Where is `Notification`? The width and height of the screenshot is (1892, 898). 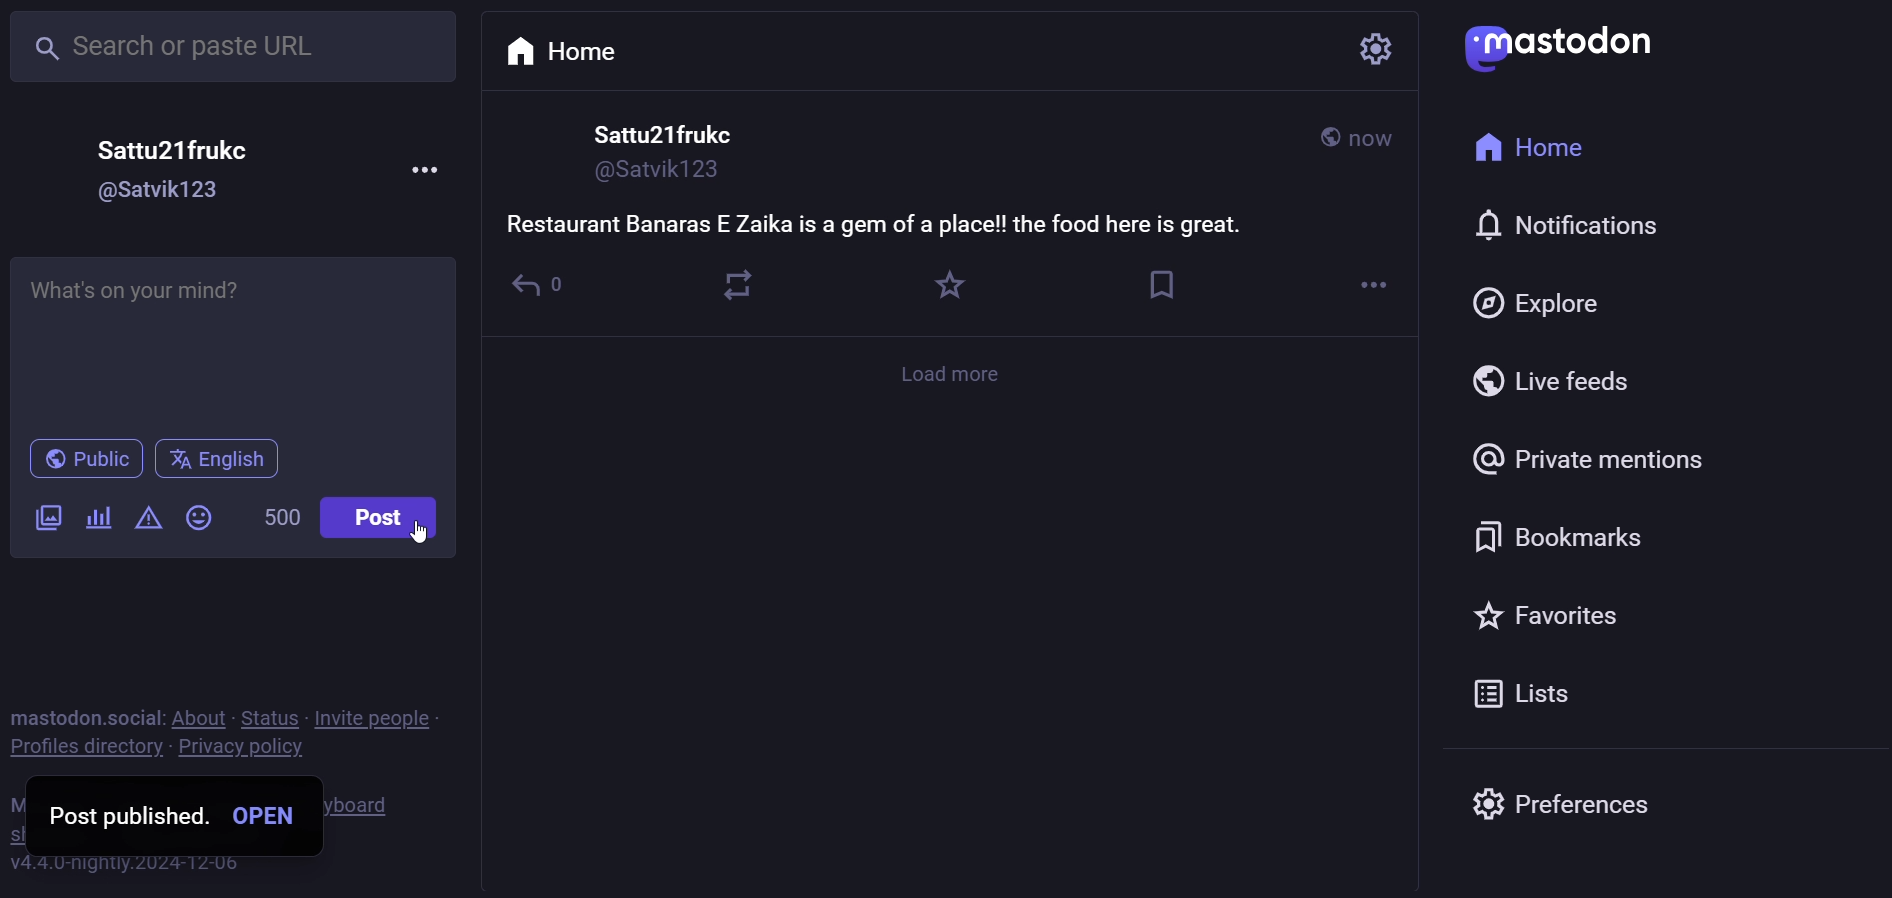
Notification is located at coordinates (1562, 225).